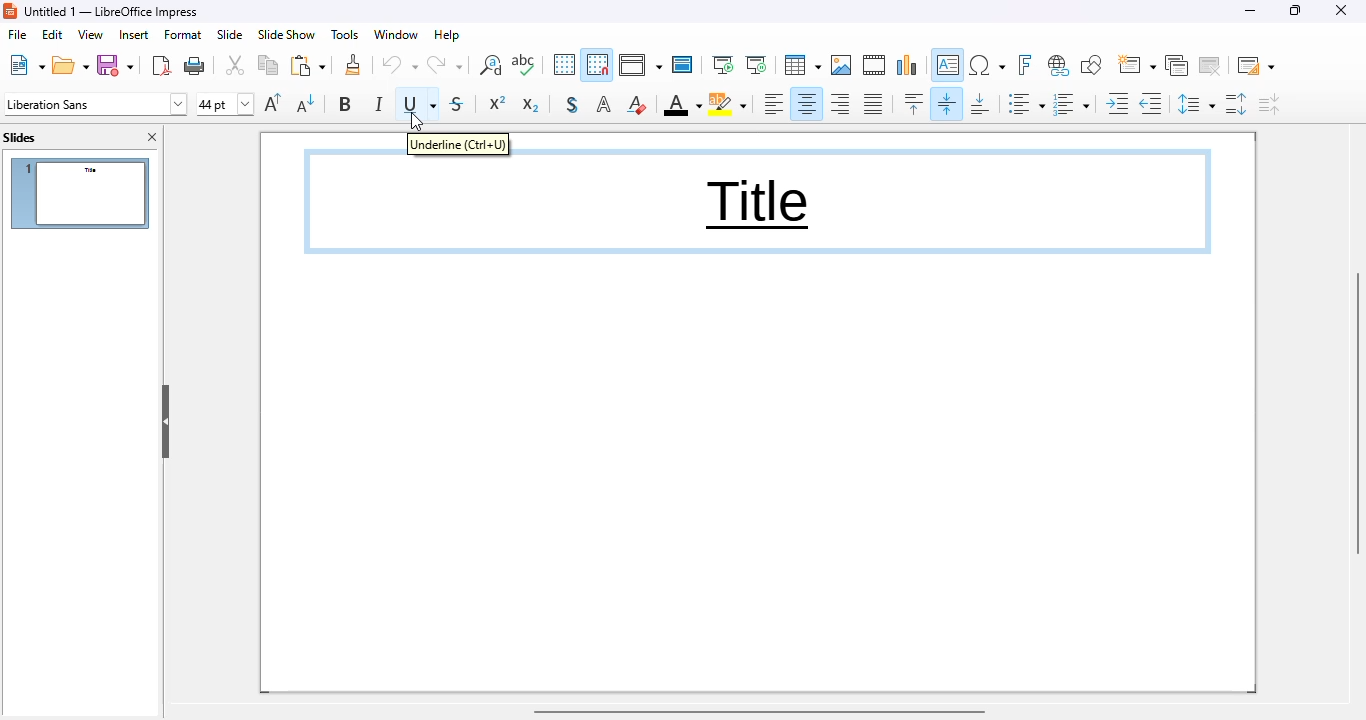 Image resolution: width=1366 pixels, height=720 pixels. Describe the element at coordinates (161, 65) in the screenshot. I see `export directly as PDF` at that location.